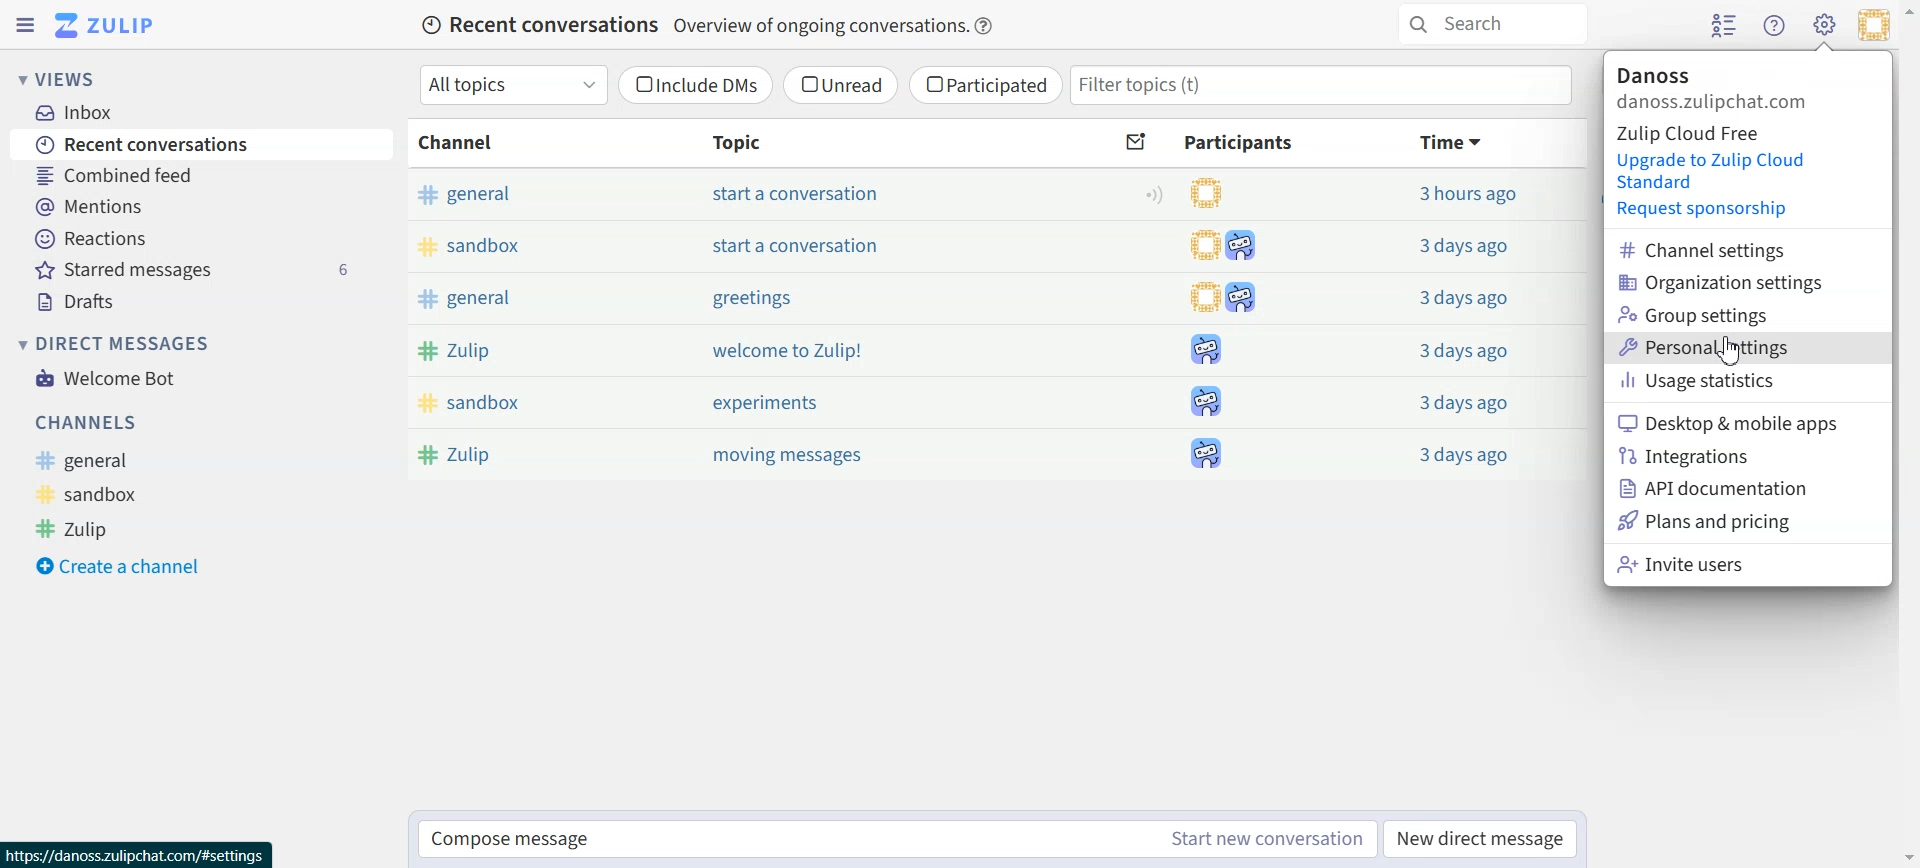 This screenshot has height=868, width=1920. I want to click on general, so click(470, 193).